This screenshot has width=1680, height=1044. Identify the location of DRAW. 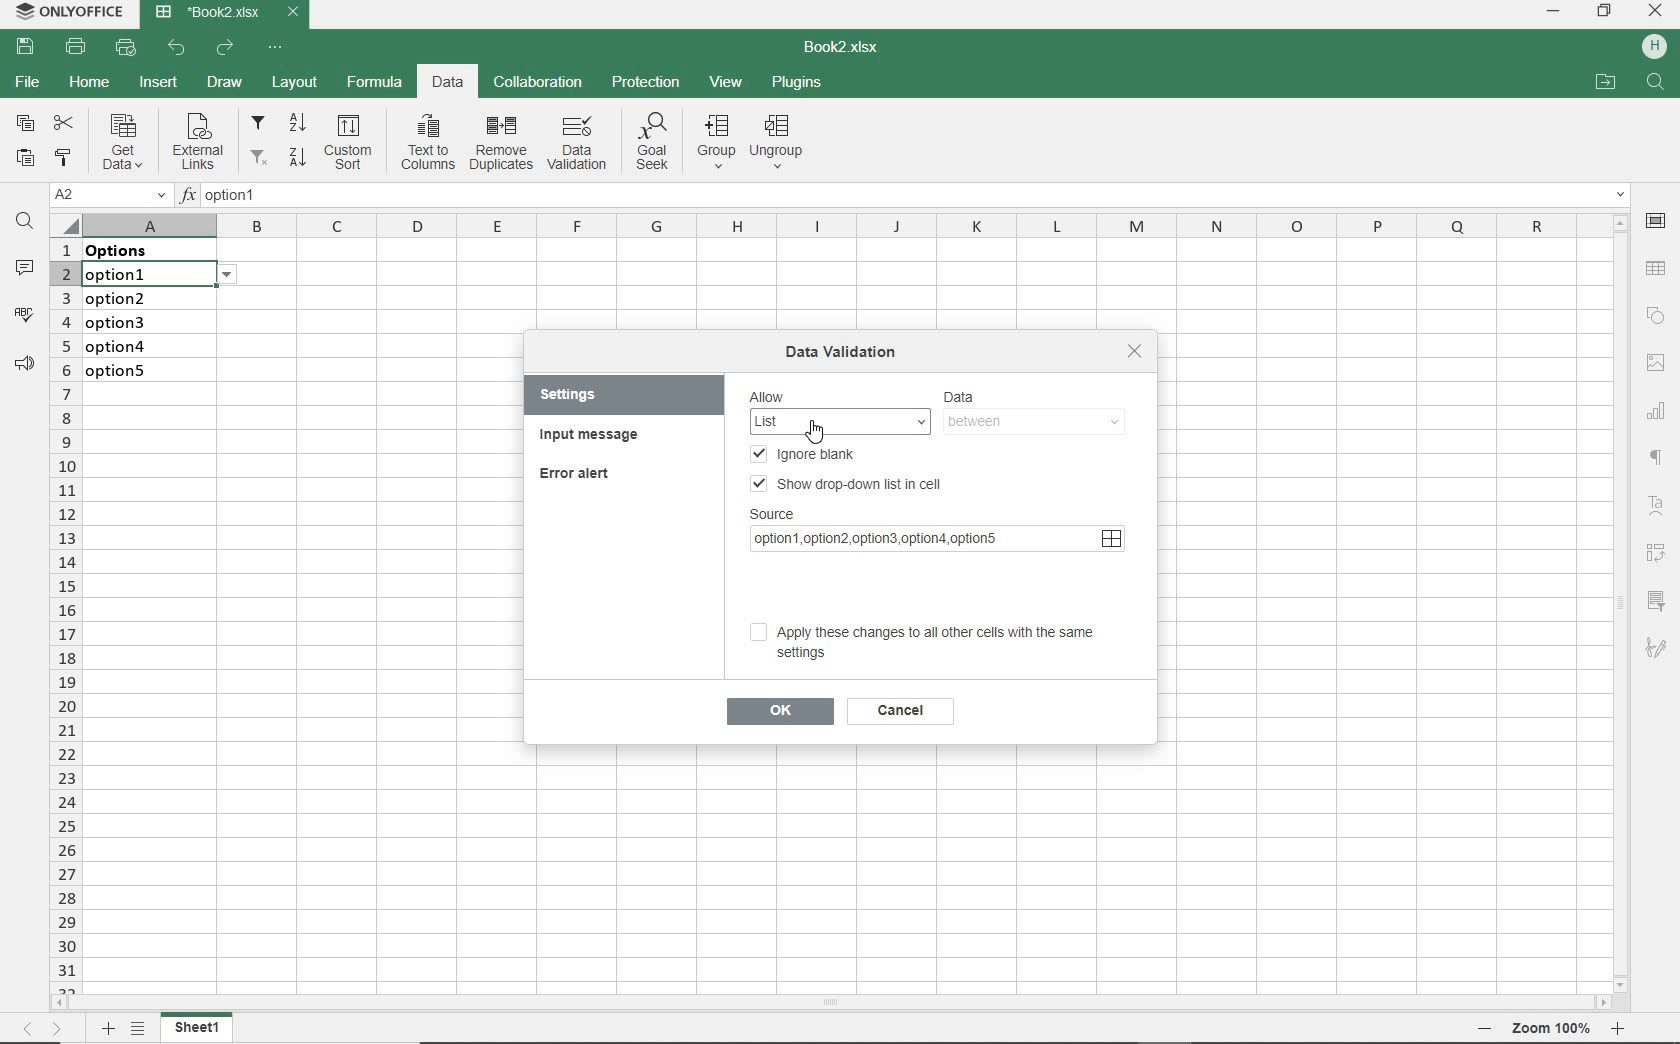
(225, 82).